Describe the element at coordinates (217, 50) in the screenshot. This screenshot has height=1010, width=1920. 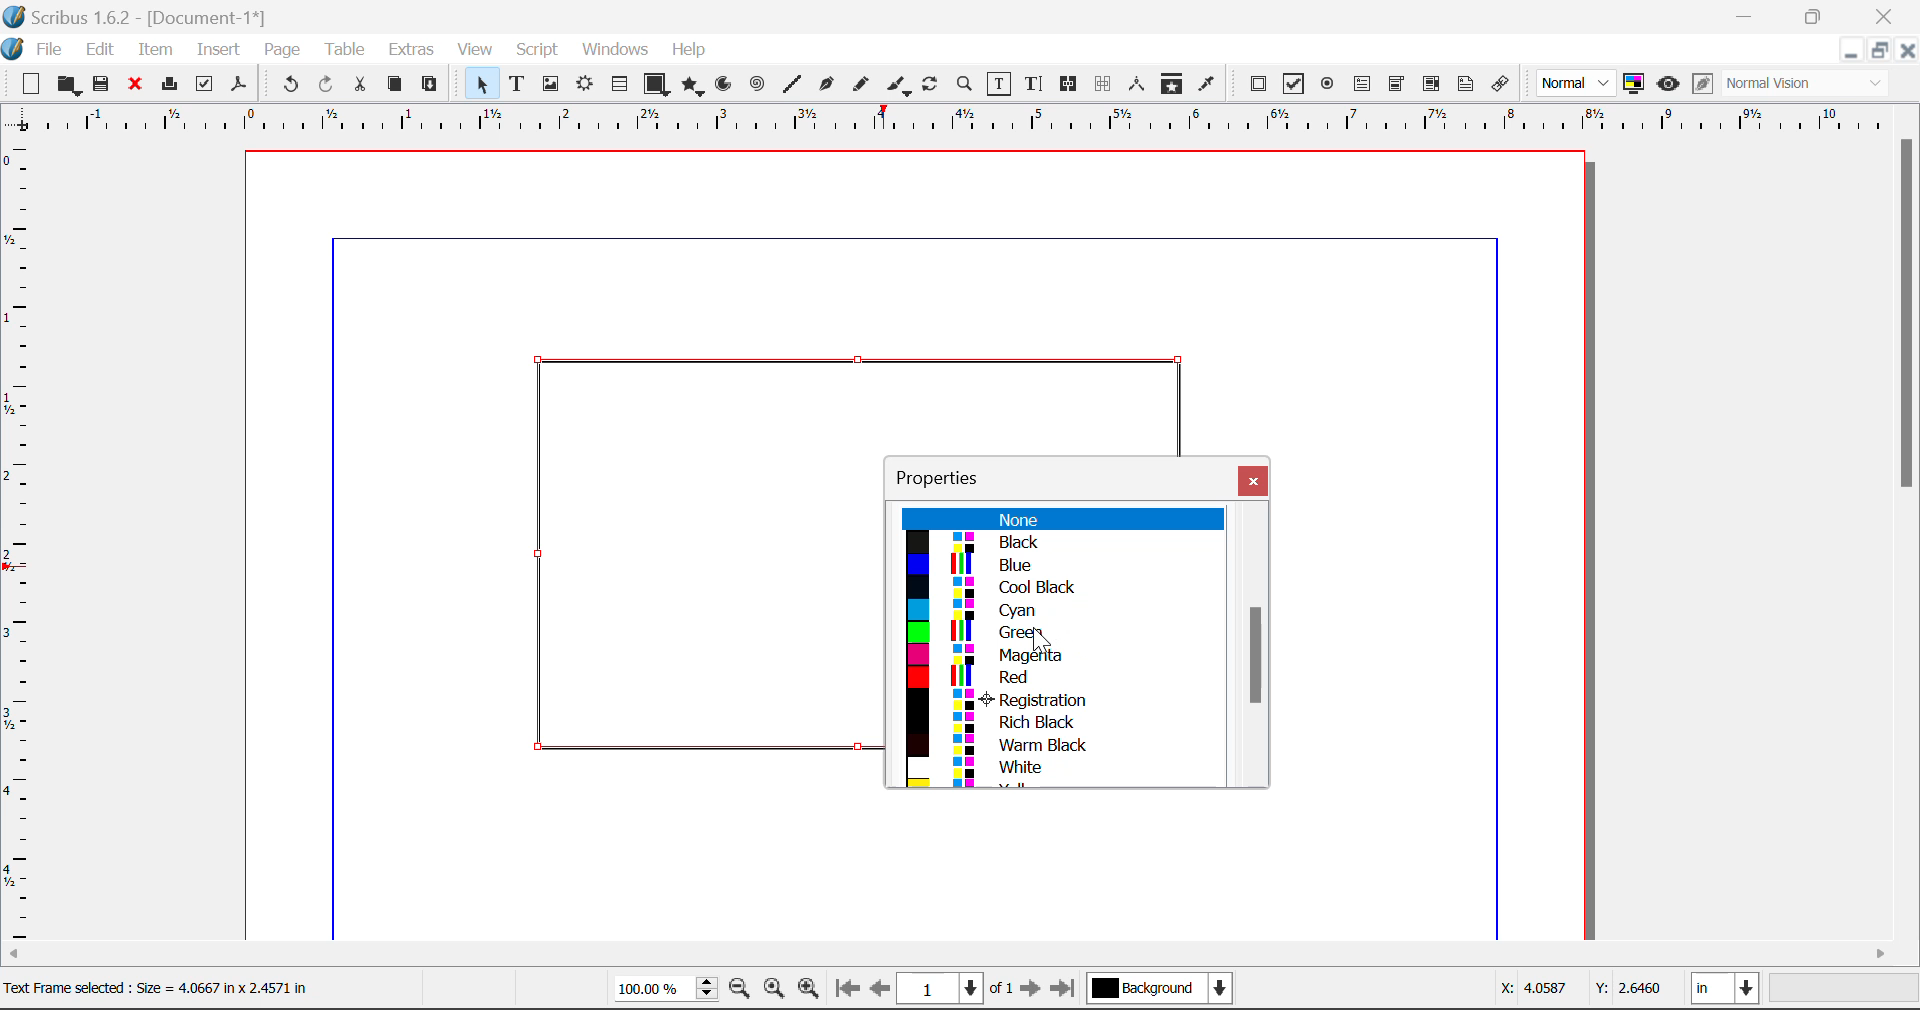
I see `Insert` at that location.